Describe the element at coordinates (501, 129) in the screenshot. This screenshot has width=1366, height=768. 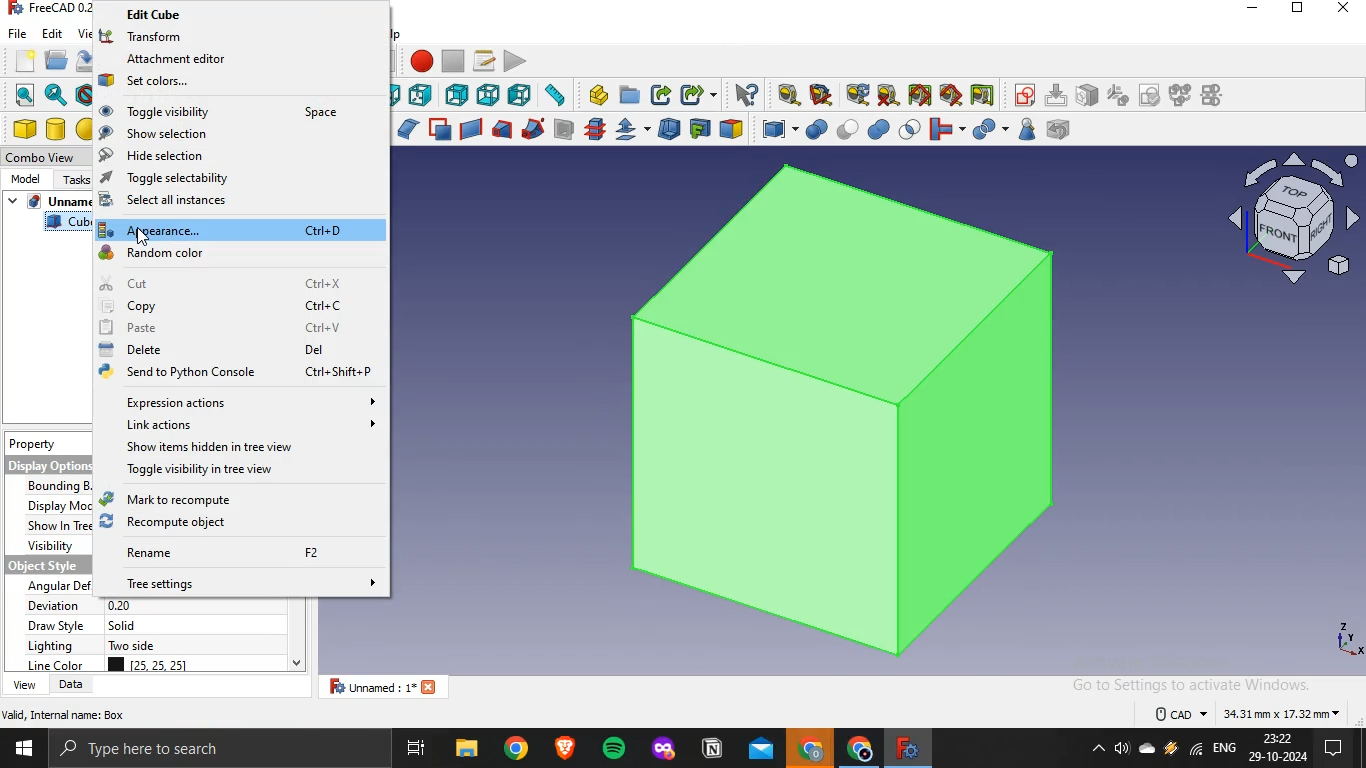
I see `loft` at that location.